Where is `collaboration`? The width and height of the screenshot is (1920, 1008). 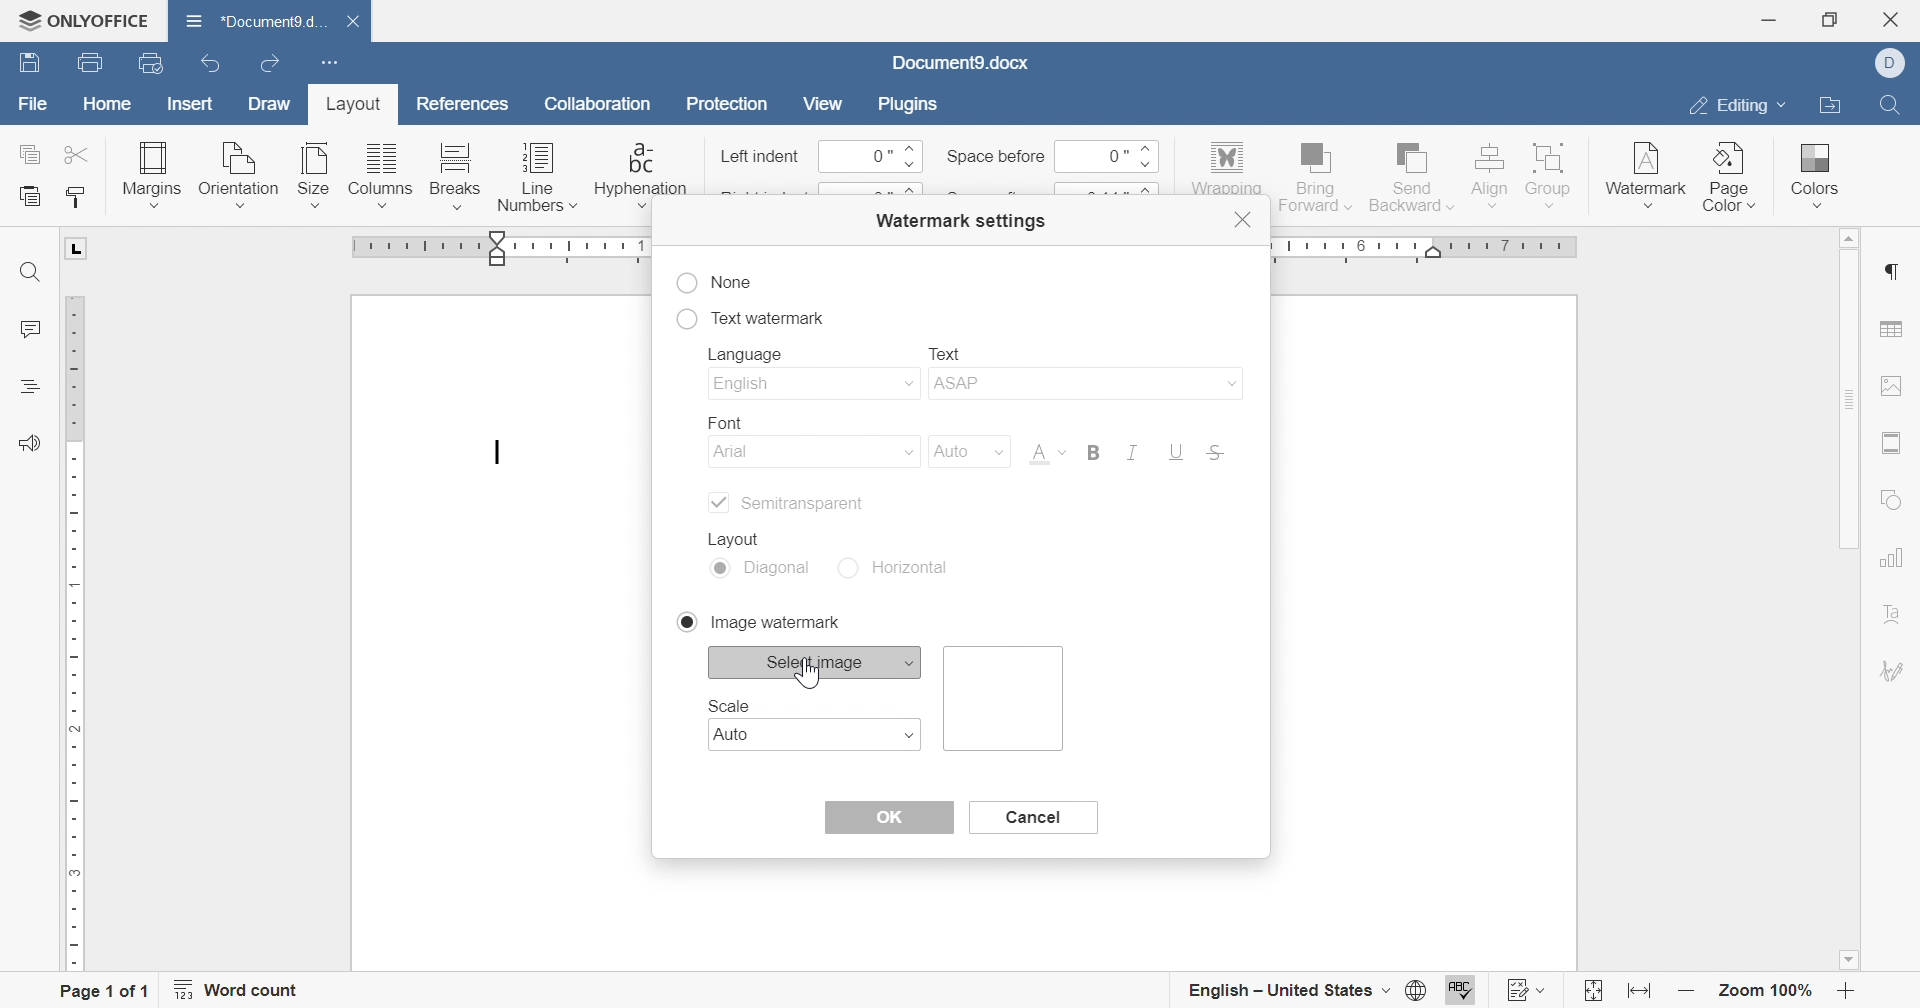 collaboration is located at coordinates (601, 109).